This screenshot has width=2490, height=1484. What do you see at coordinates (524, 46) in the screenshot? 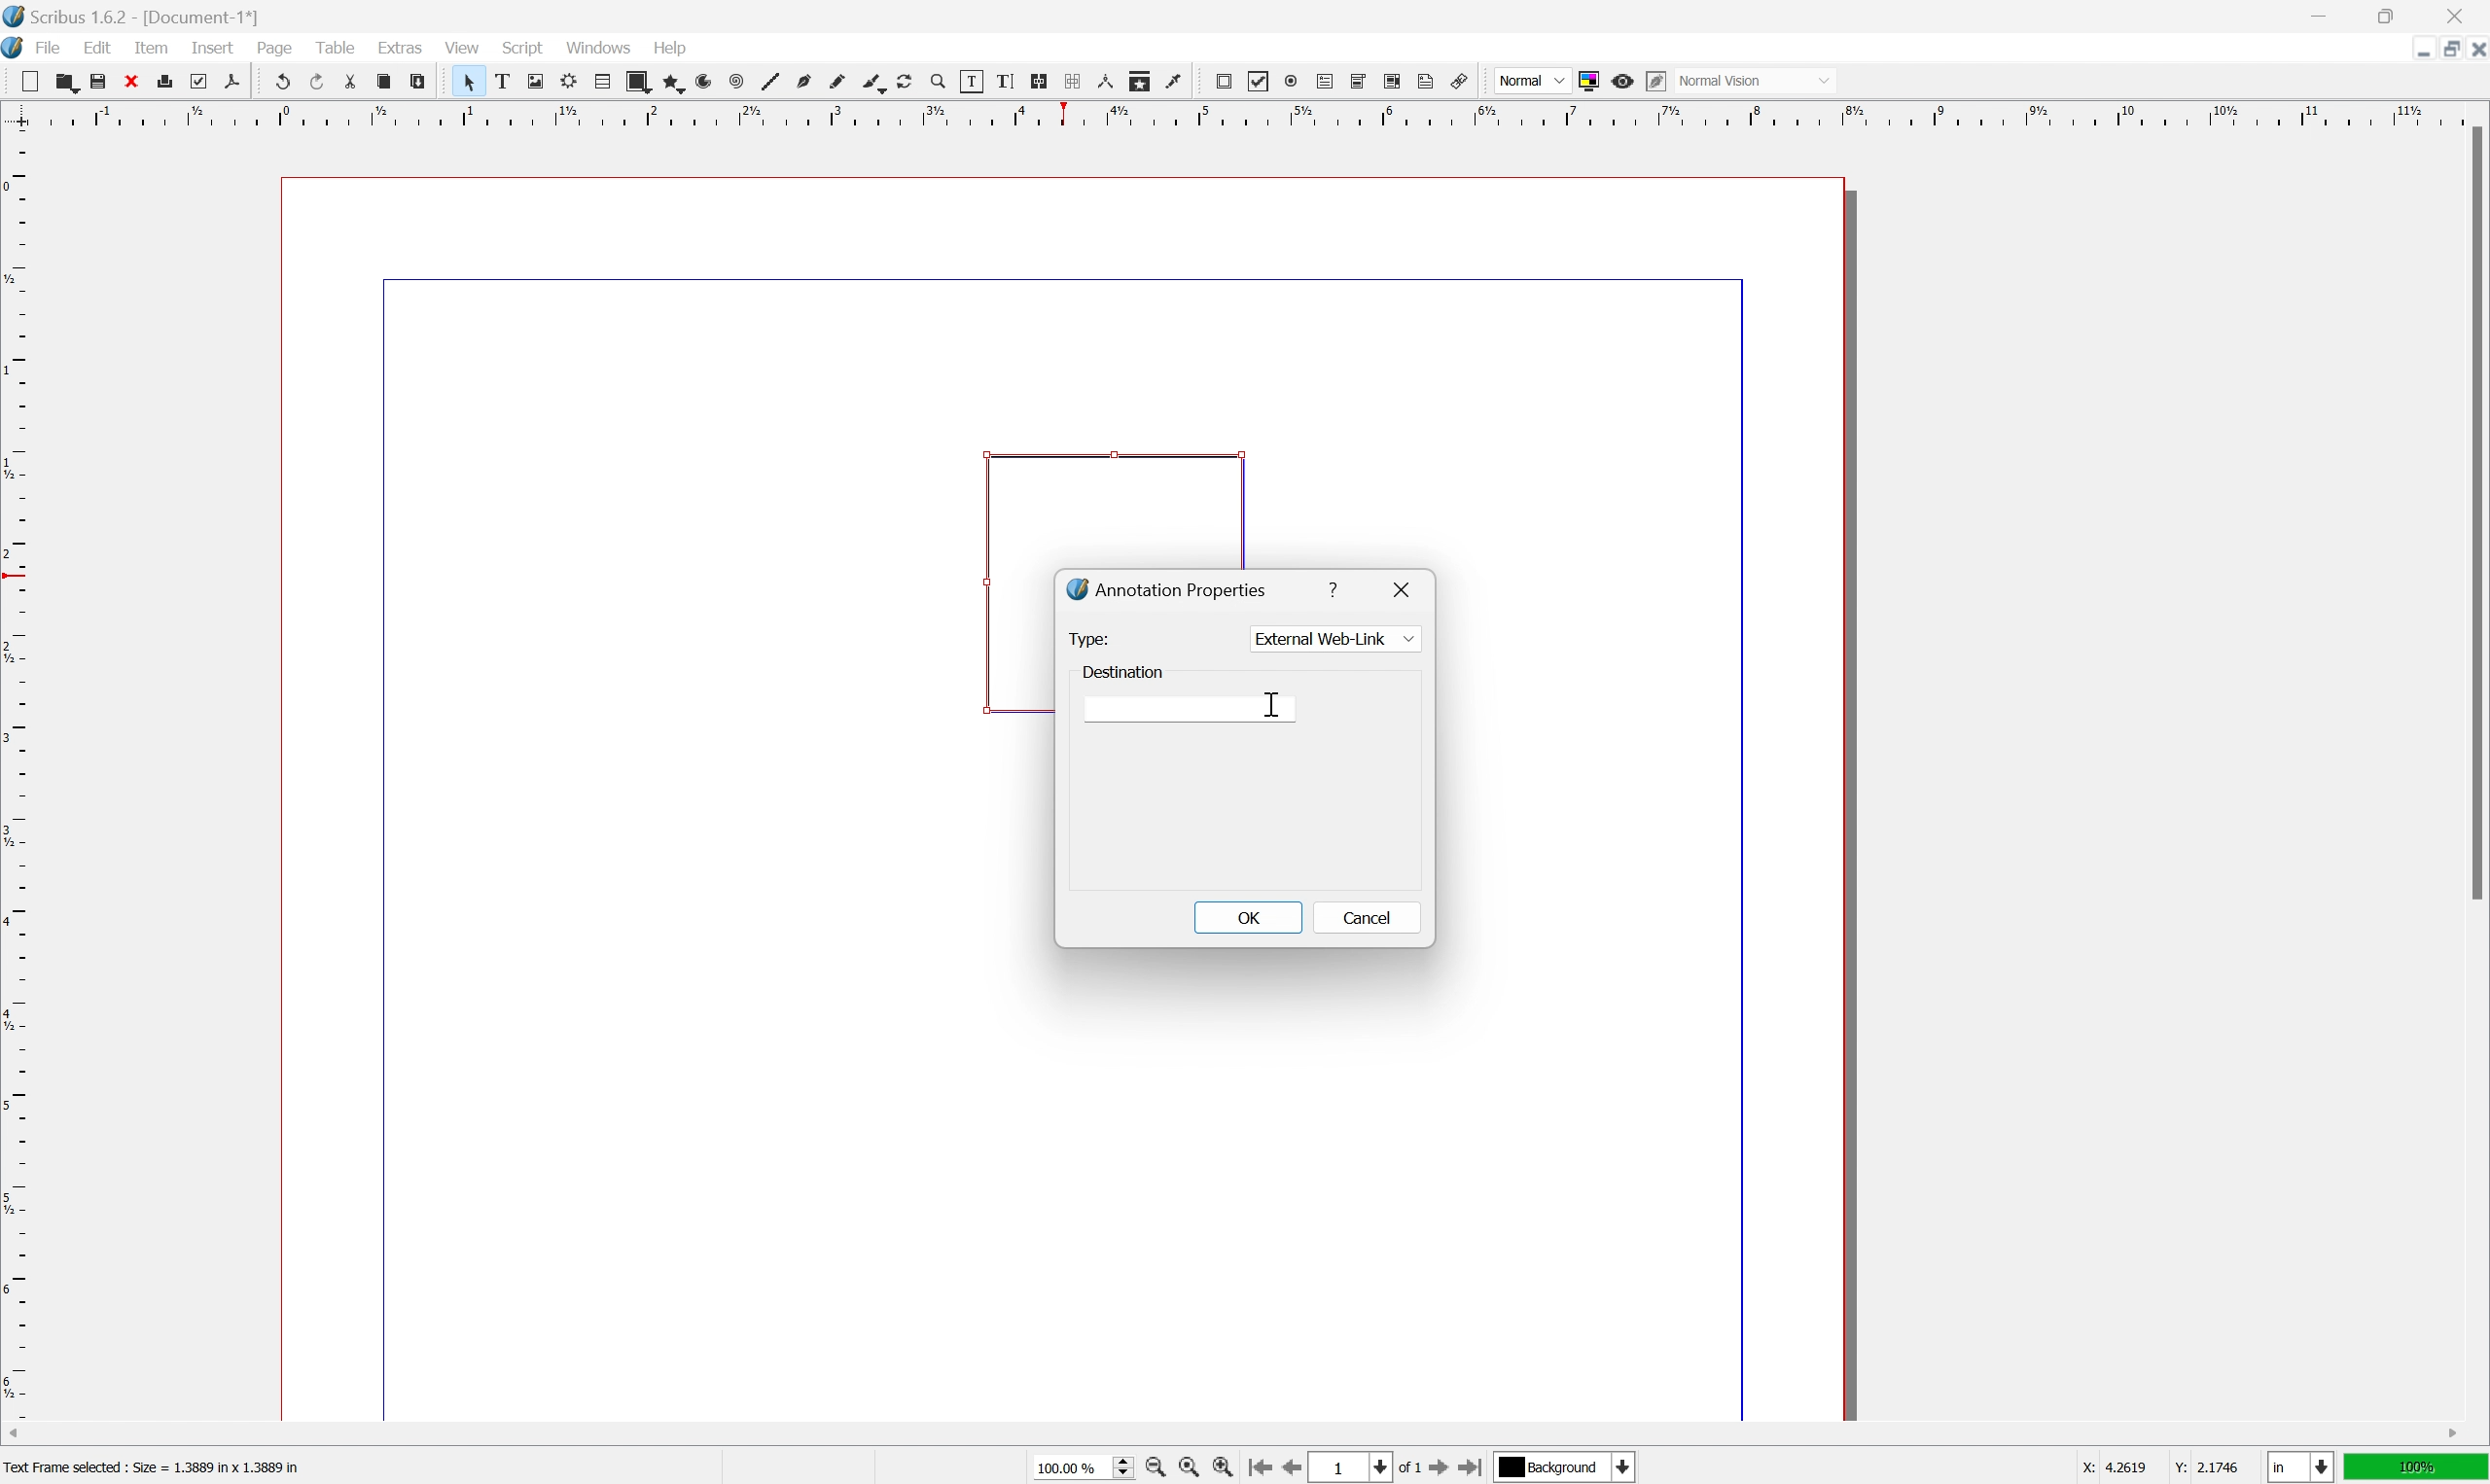
I see `Script` at bounding box center [524, 46].